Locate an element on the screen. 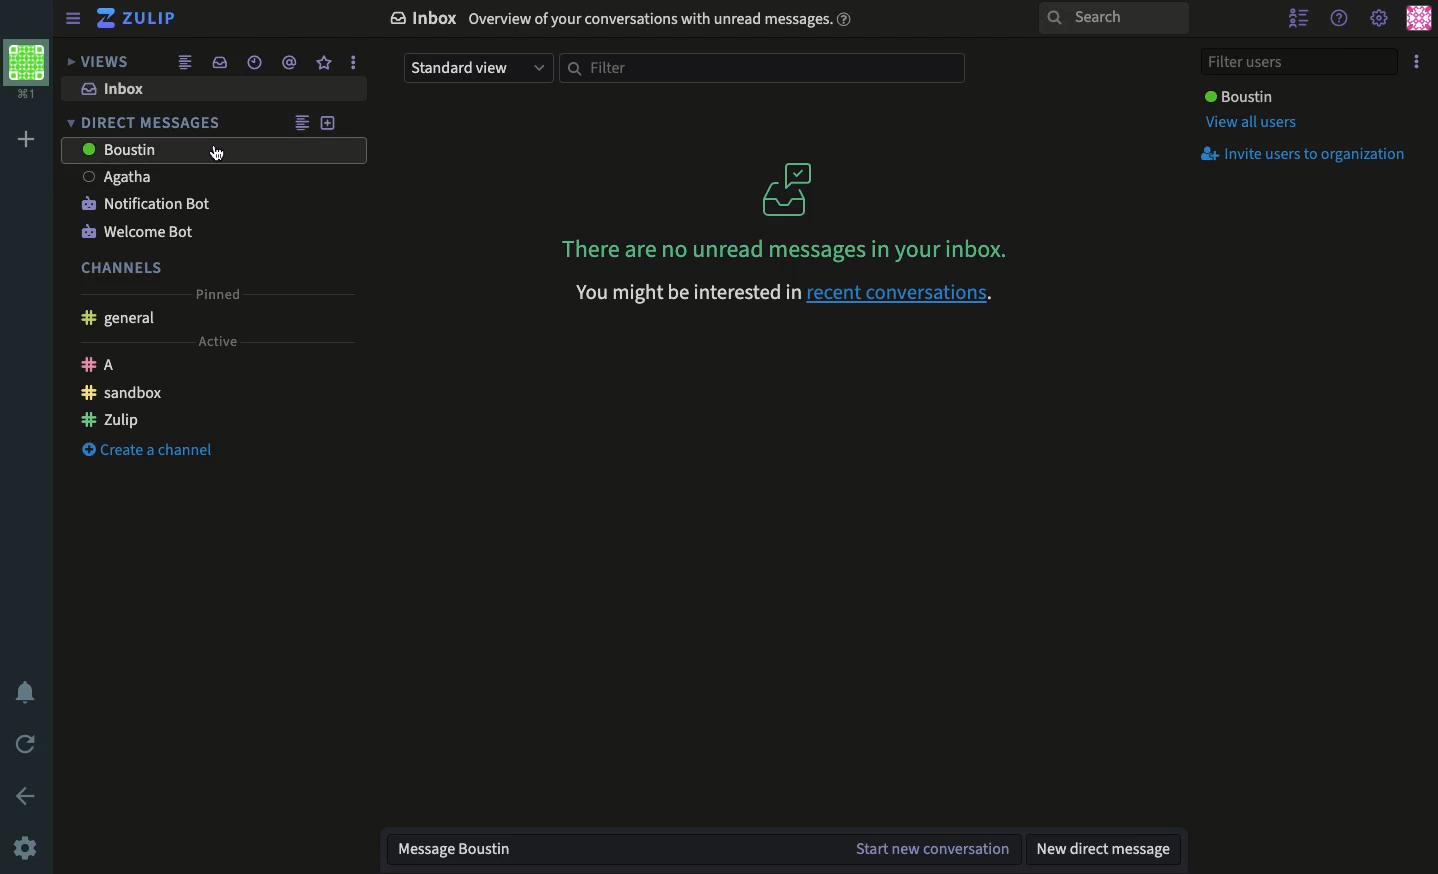 This screenshot has height=874, width=1438. Mouse Cursor is located at coordinates (219, 149).